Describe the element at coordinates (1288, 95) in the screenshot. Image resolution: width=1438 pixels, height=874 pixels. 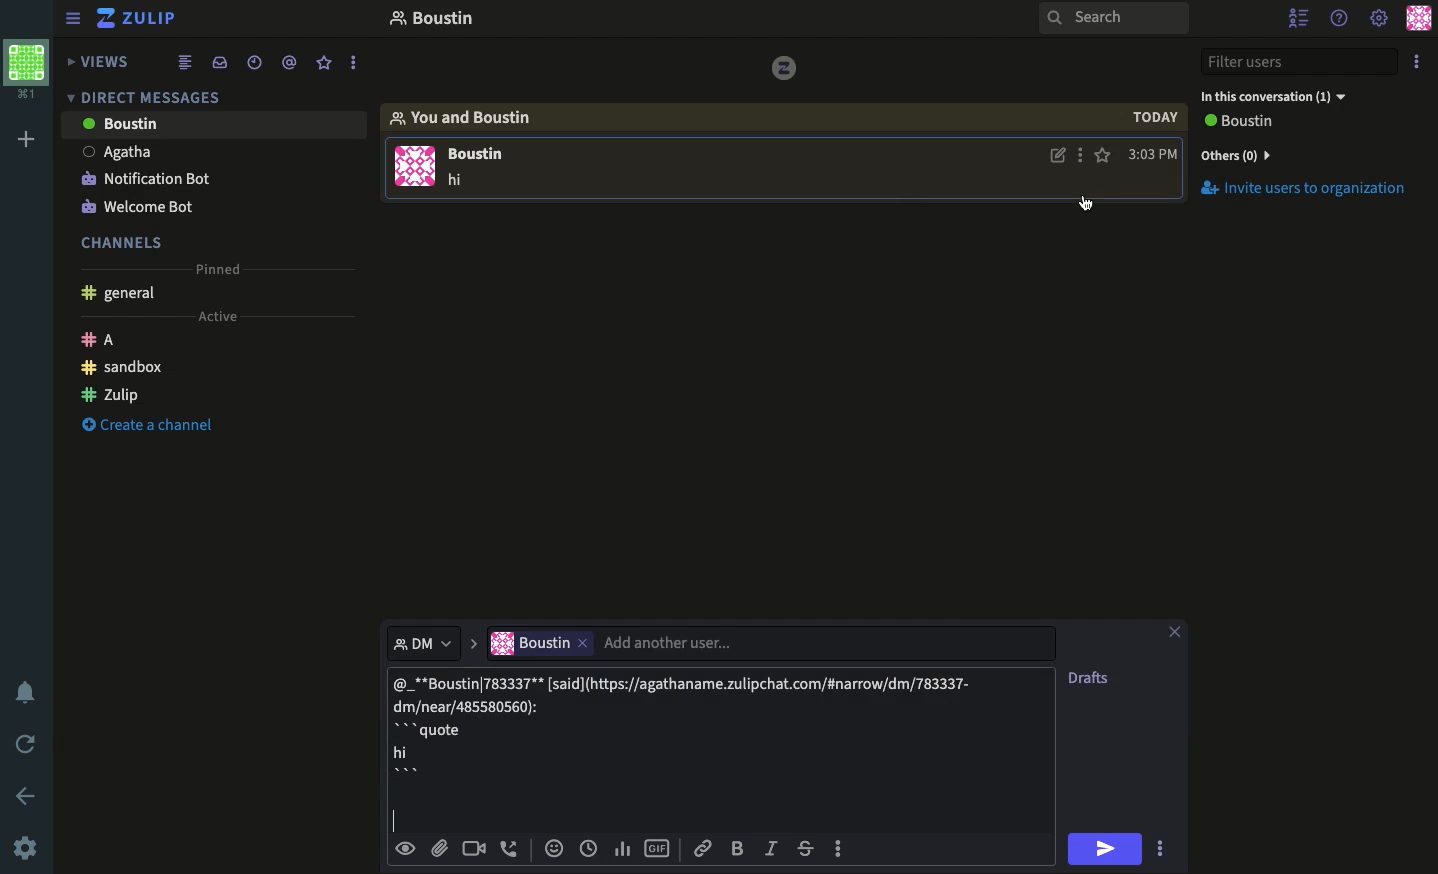
I see `In this conversation` at that location.